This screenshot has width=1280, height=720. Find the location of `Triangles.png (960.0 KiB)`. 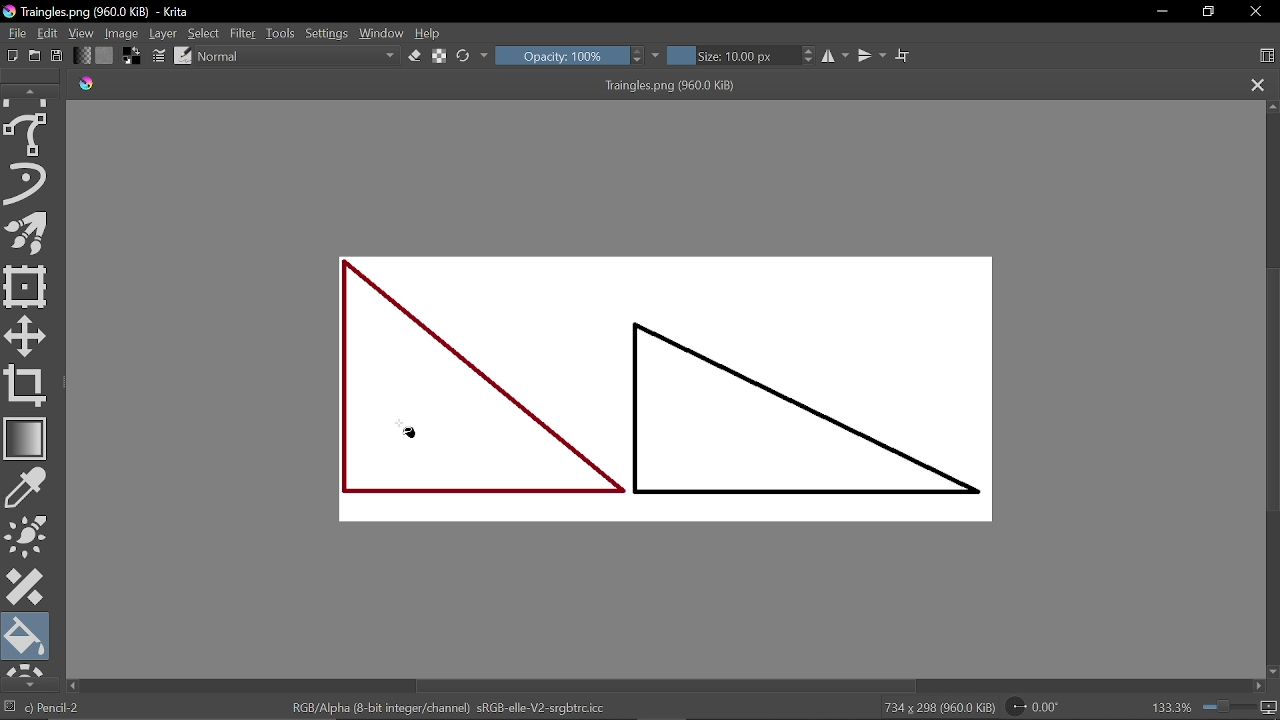

Triangles.png (960.0 KiB) is located at coordinates (678, 87).